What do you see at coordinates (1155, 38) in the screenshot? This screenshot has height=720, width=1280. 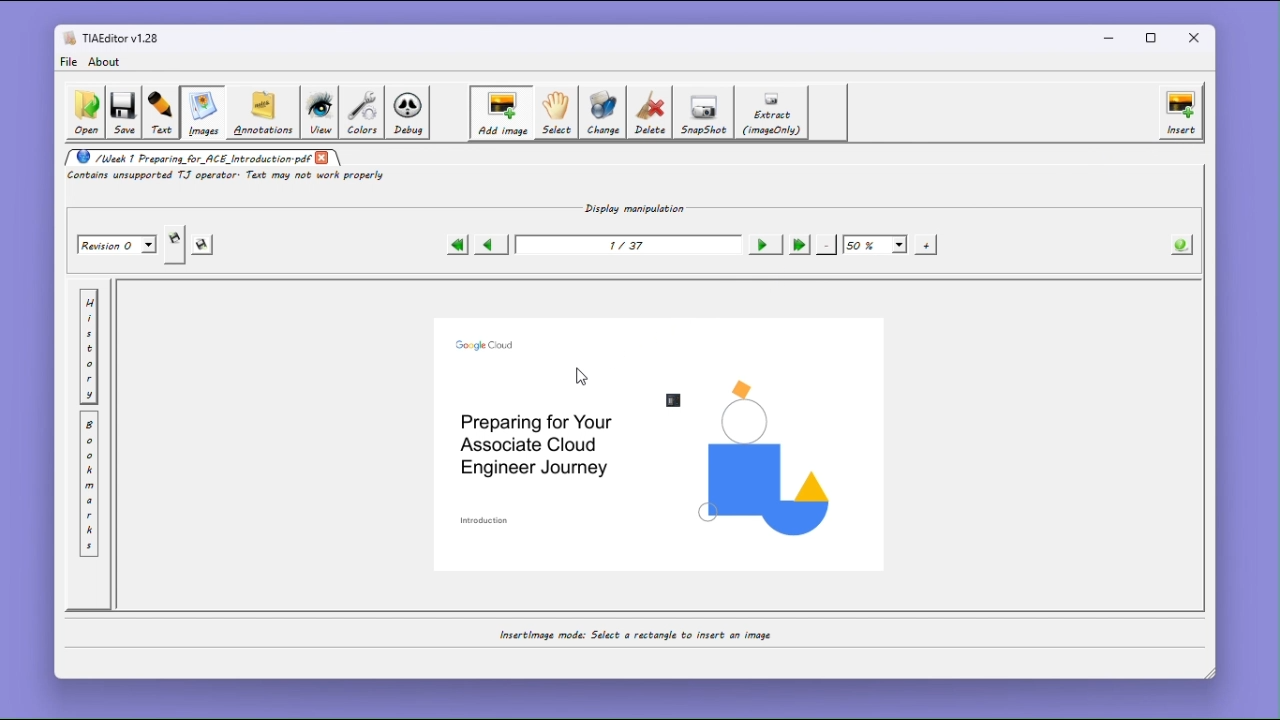 I see `Maximize` at bounding box center [1155, 38].